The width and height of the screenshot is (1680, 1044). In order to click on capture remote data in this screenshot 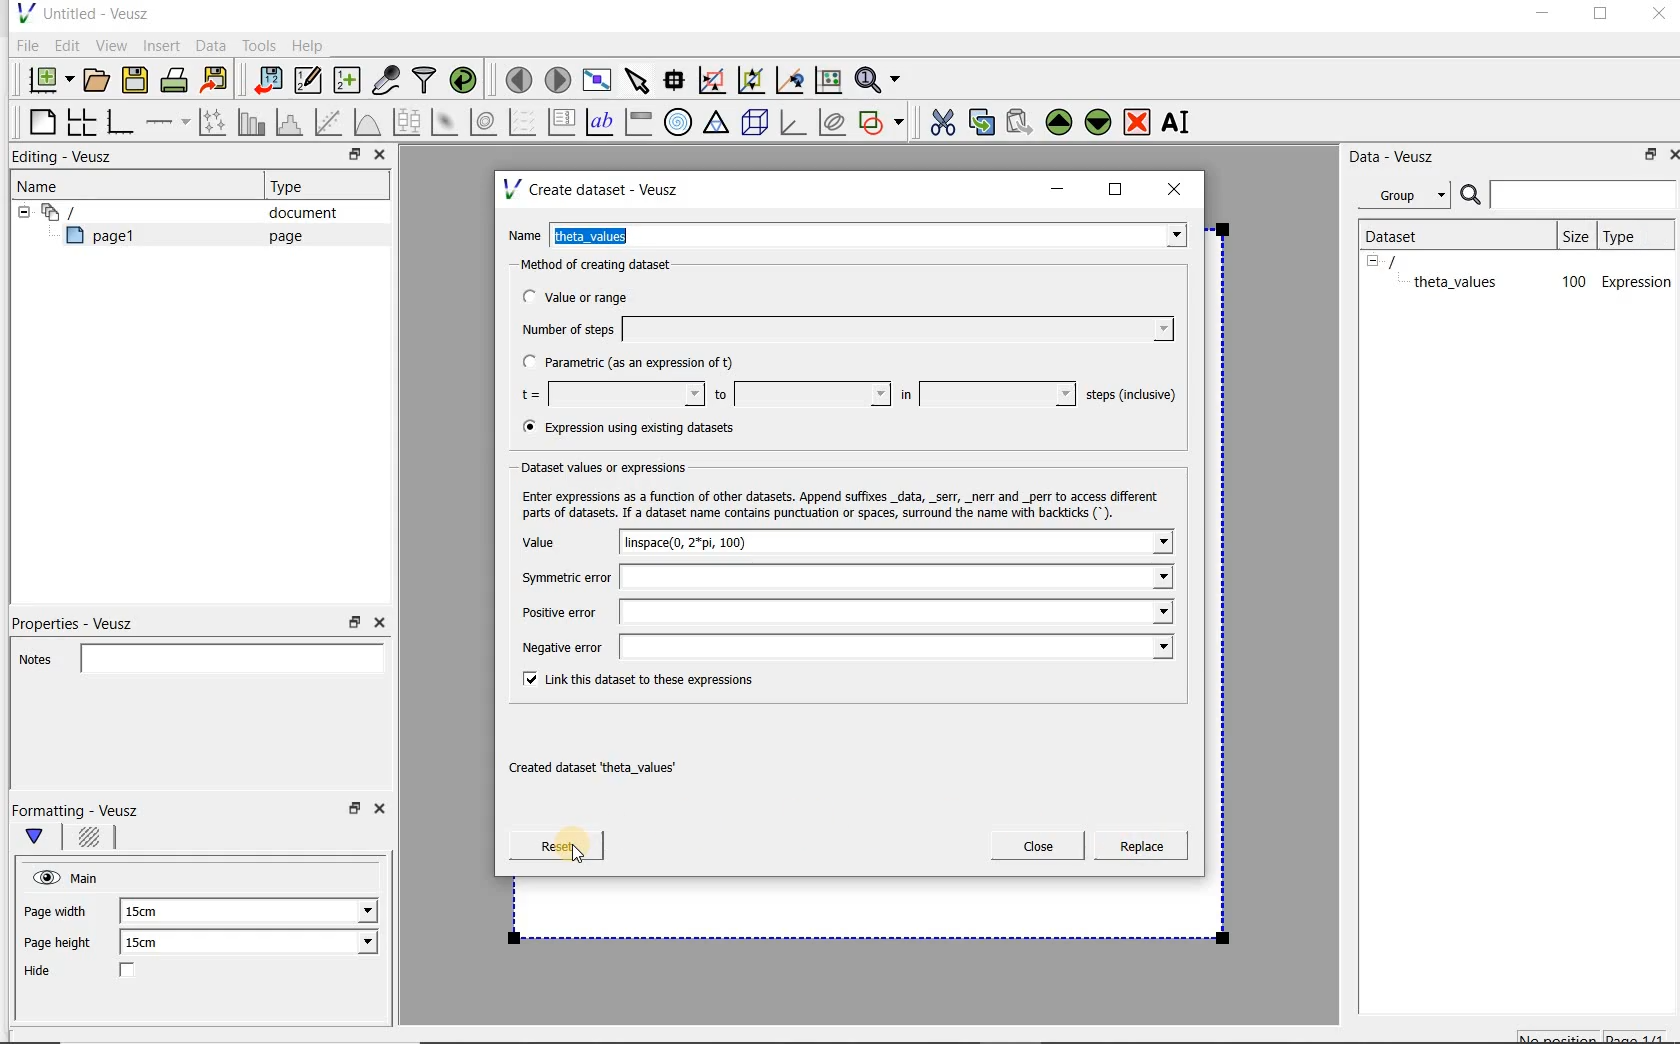, I will do `click(387, 83)`.